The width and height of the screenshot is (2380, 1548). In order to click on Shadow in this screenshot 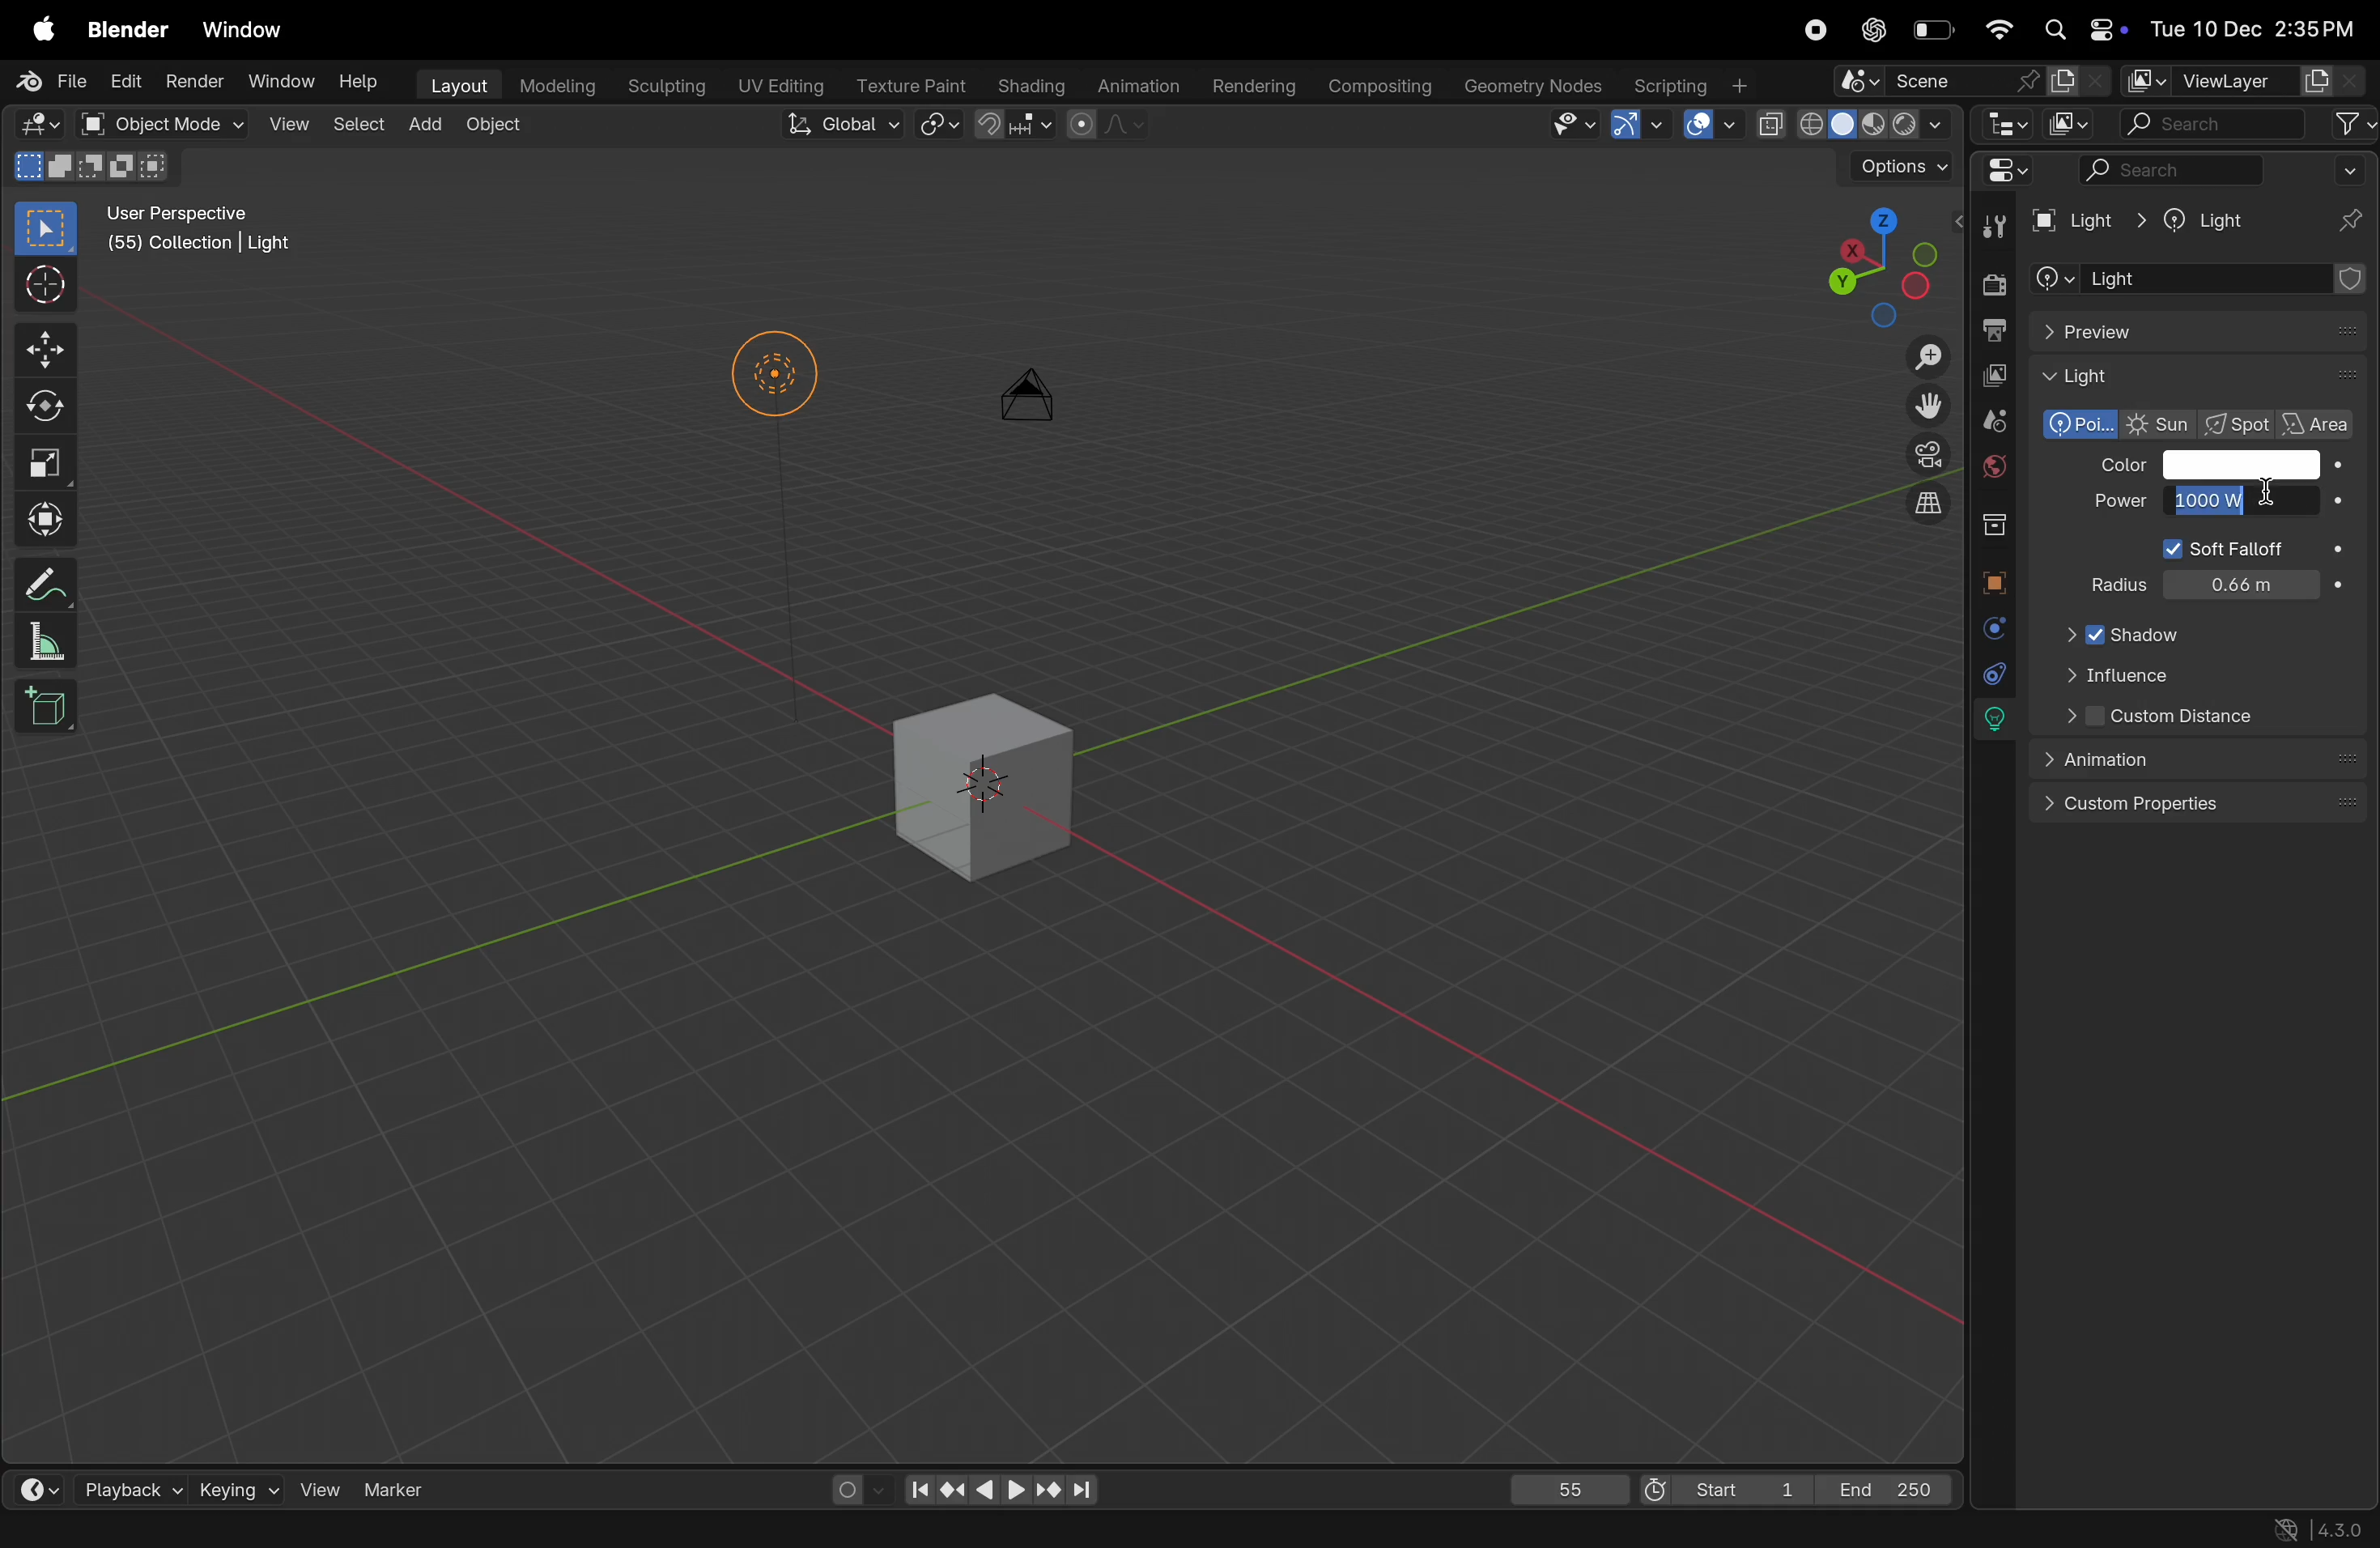, I will do `click(2157, 632)`.